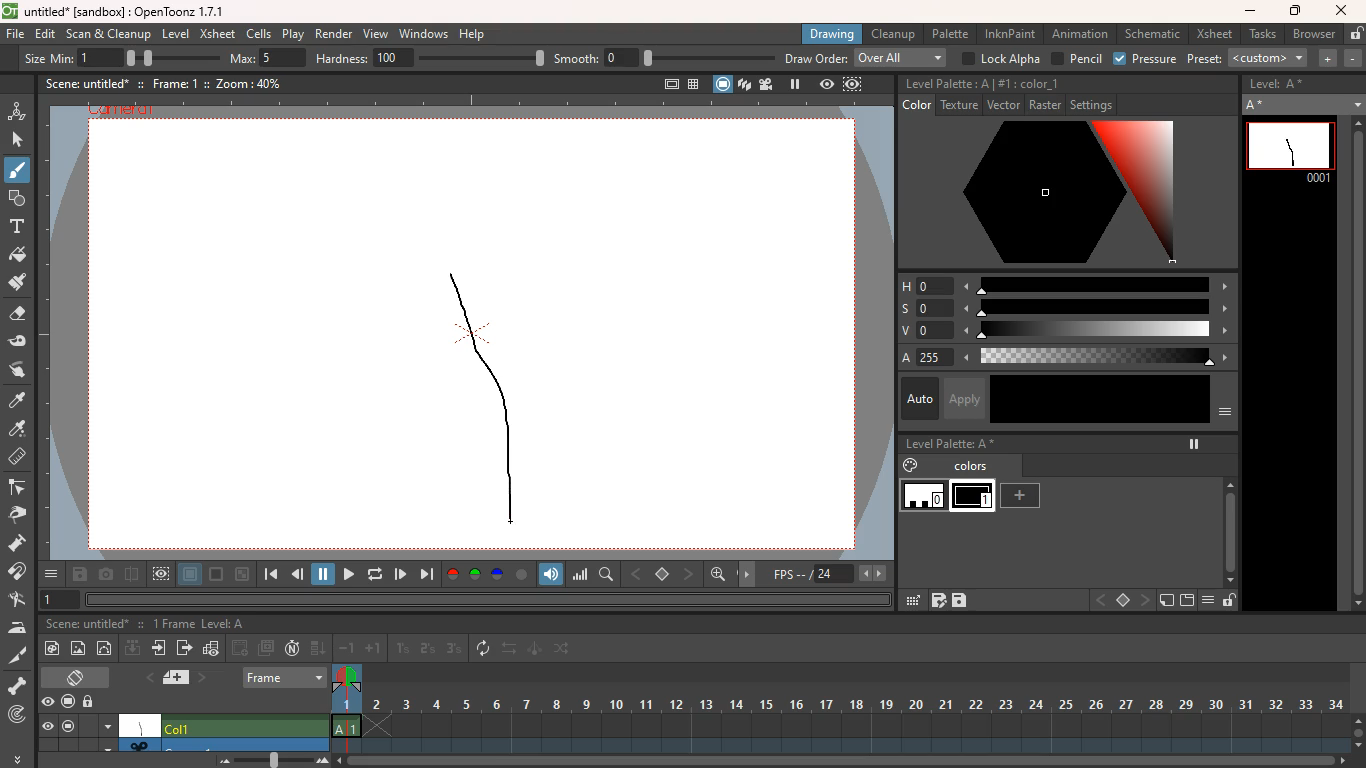 The width and height of the screenshot is (1366, 768). Describe the element at coordinates (285, 675) in the screenshot. I see `frame` at that location.